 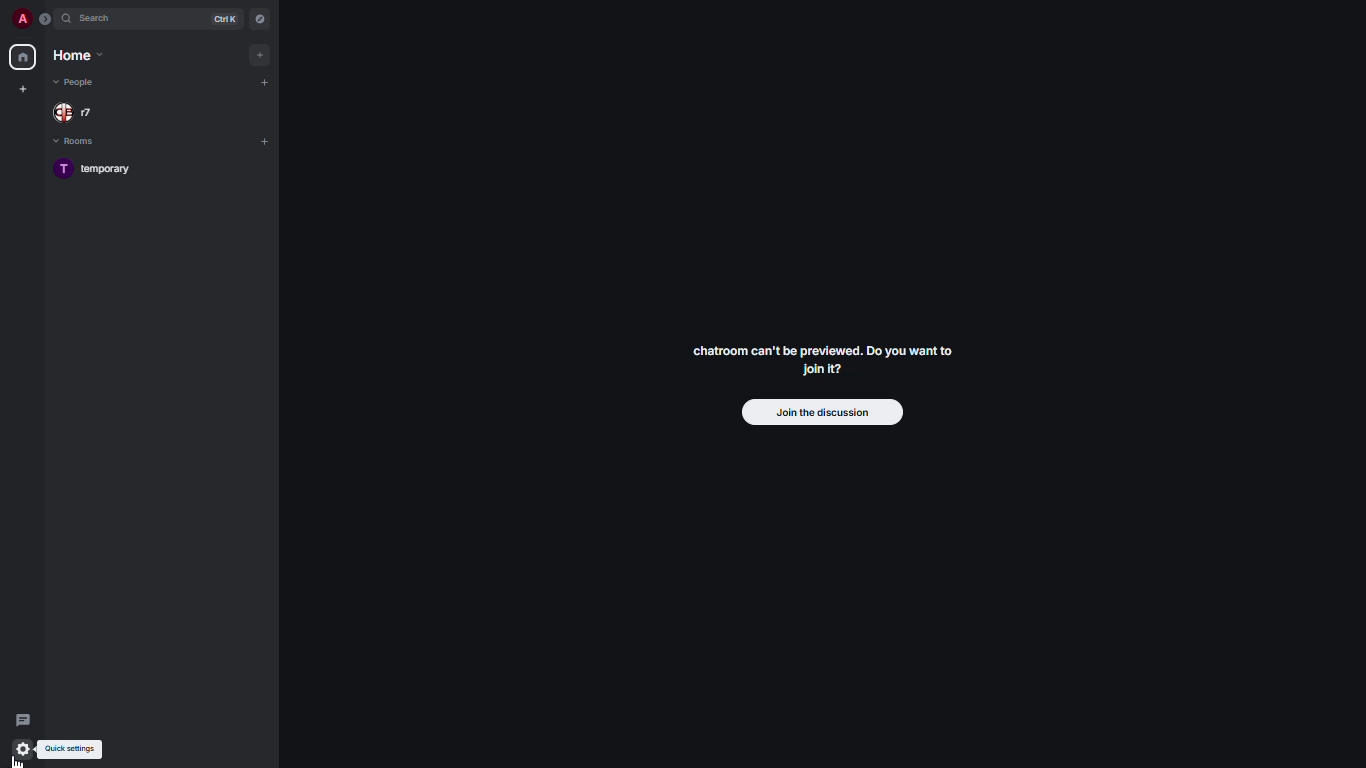 What do you see at coordinates (83, 83) in the screenshot?
I see `people` at bounding box center [83, 83].